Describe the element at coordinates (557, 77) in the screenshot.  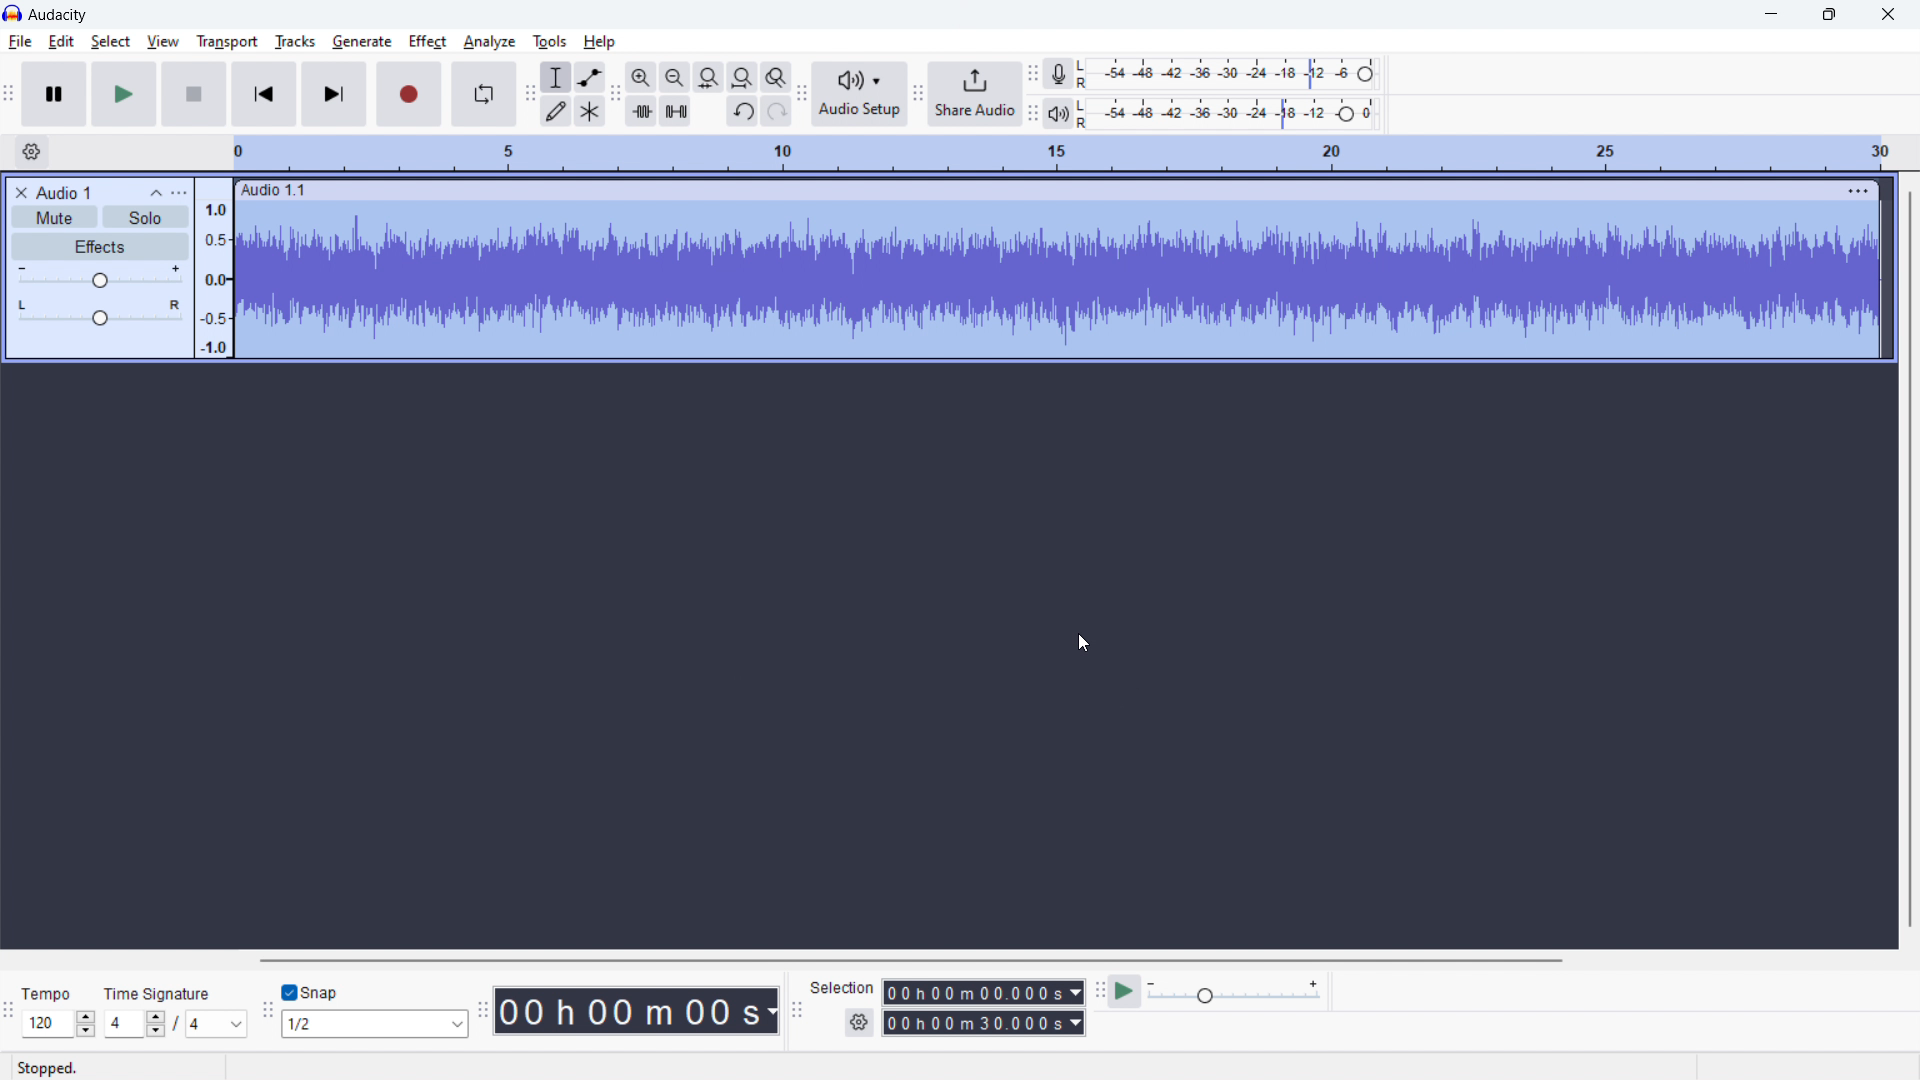
I see `selection tool` at that location.